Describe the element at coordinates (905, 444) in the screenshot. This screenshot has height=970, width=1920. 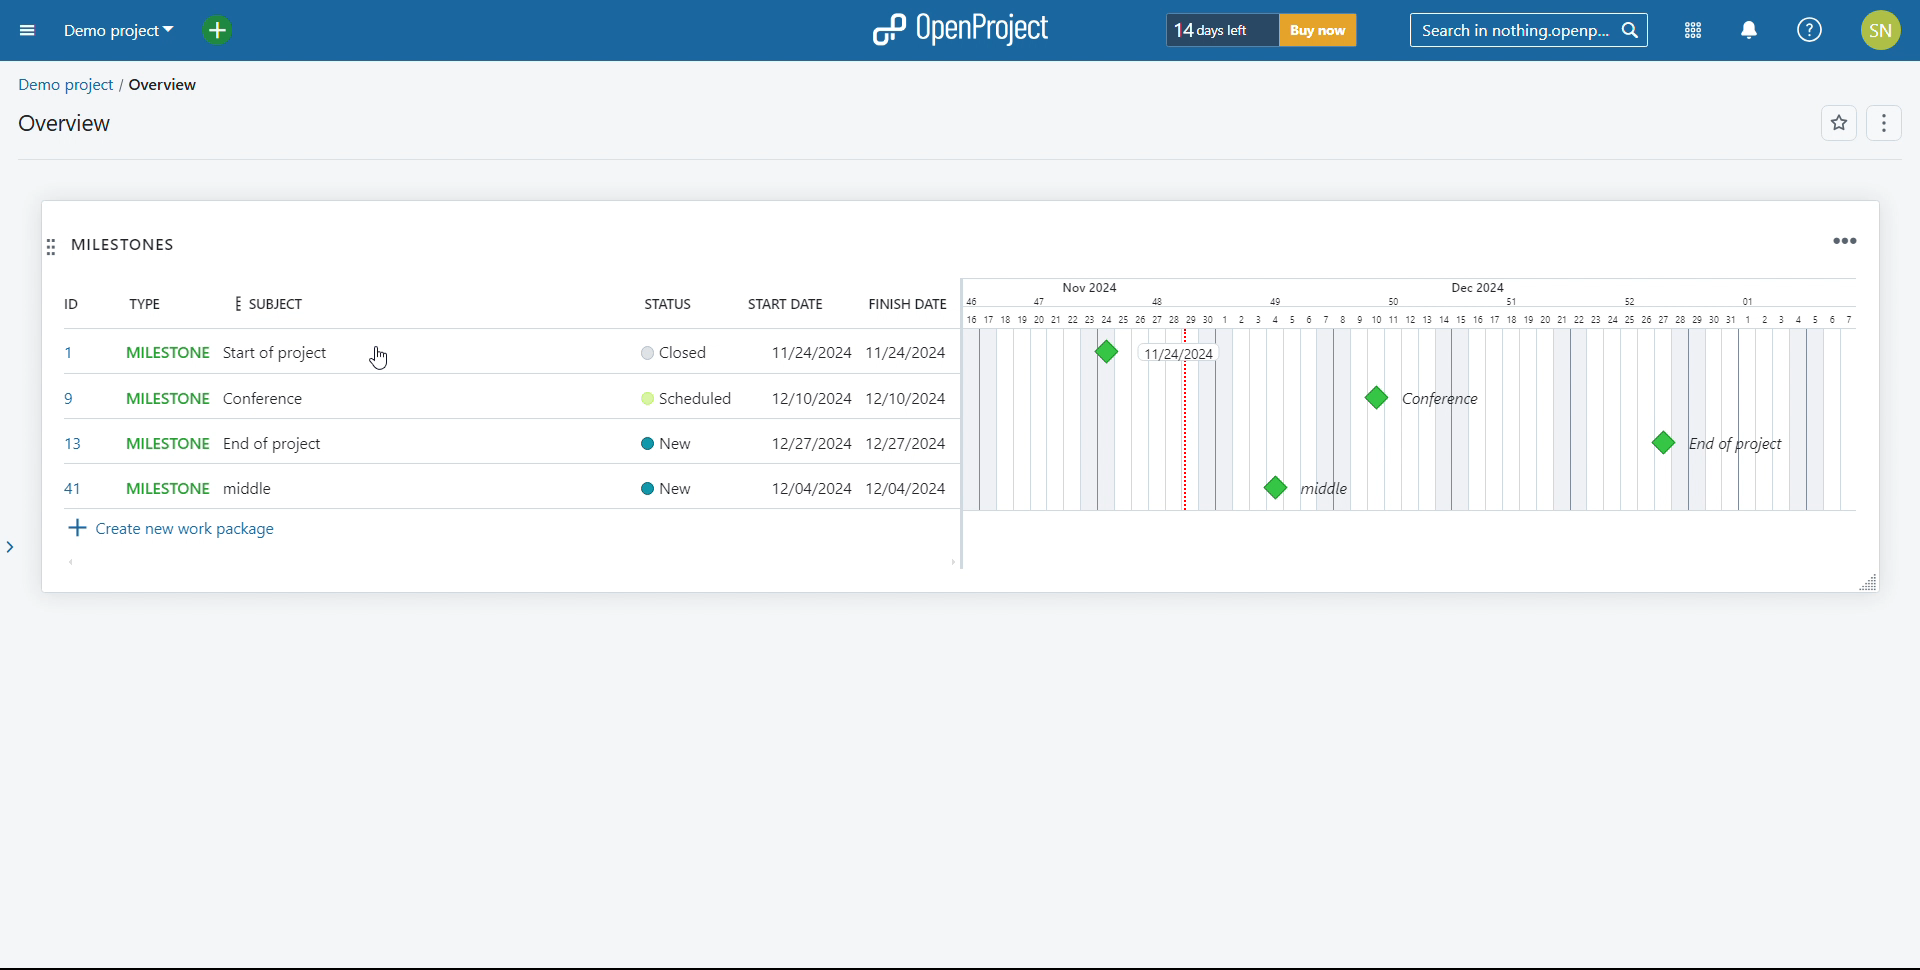
I see `12/27/2024` at that location.